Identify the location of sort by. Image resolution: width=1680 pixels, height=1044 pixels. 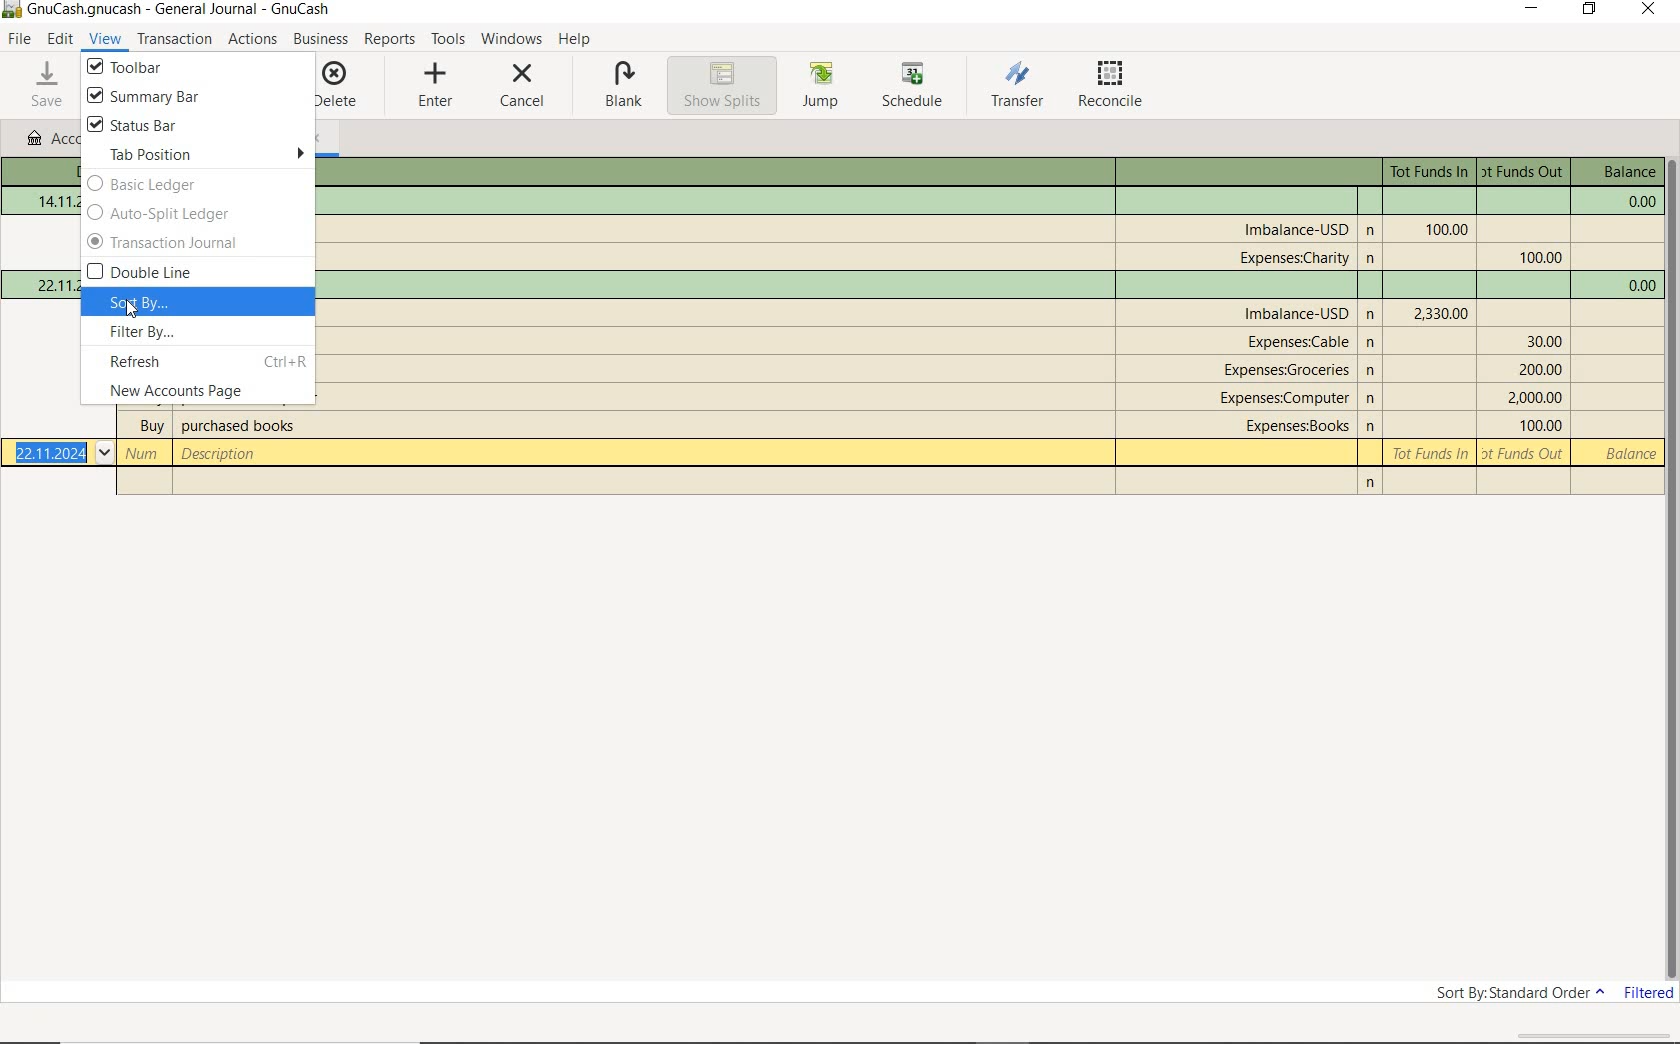
(201, 303).